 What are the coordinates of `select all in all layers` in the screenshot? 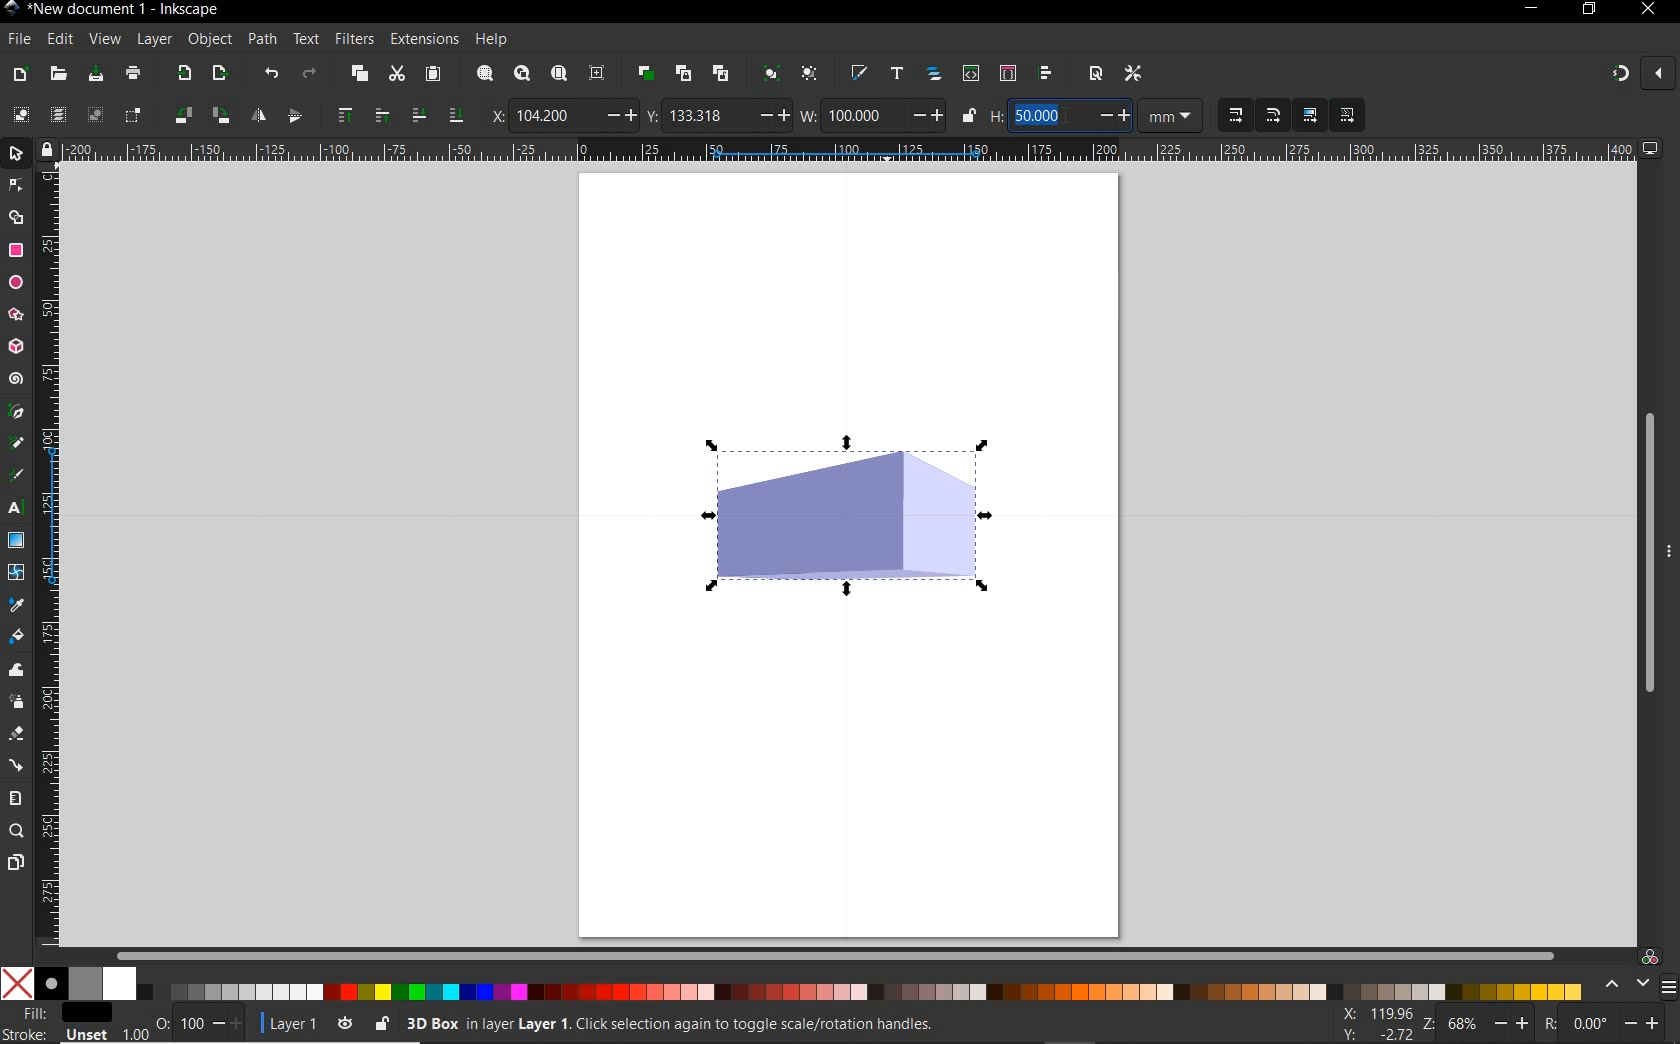 It's located at (57, 114).